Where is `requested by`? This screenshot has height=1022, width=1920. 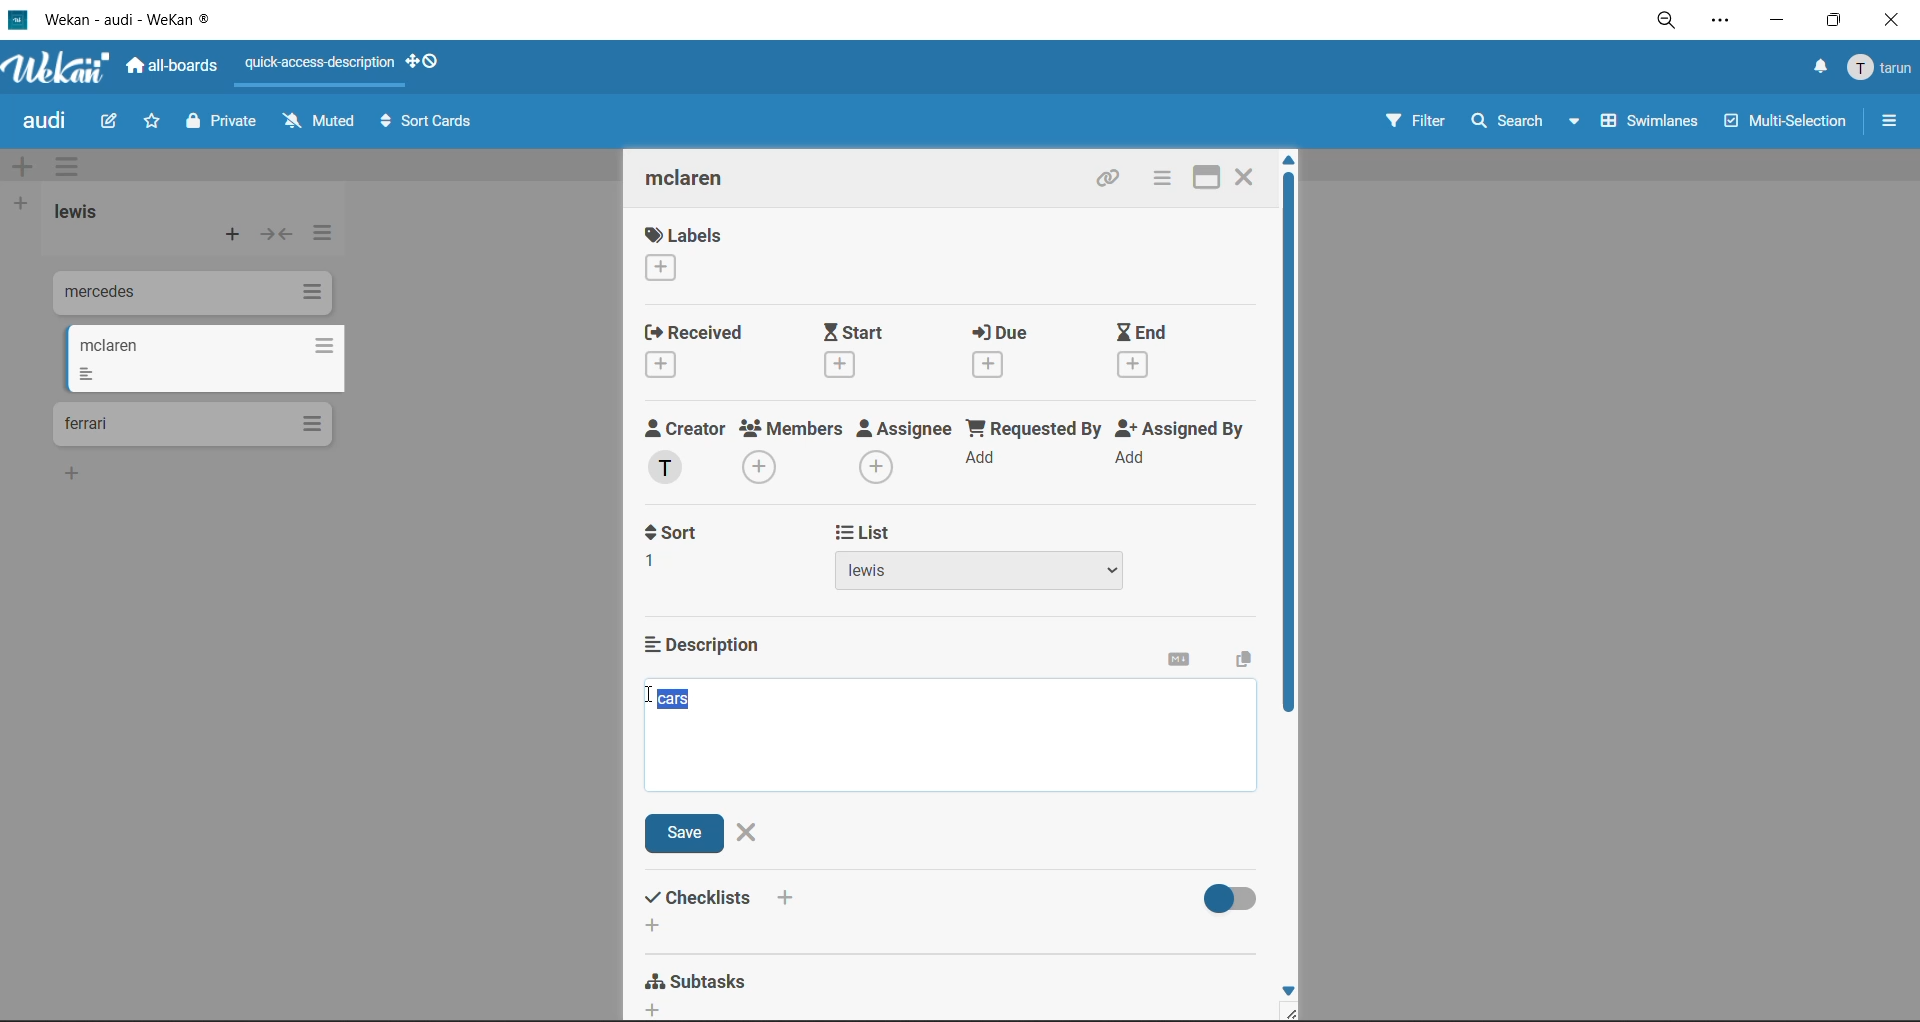 requested by is located at coordinates (1033, 450).